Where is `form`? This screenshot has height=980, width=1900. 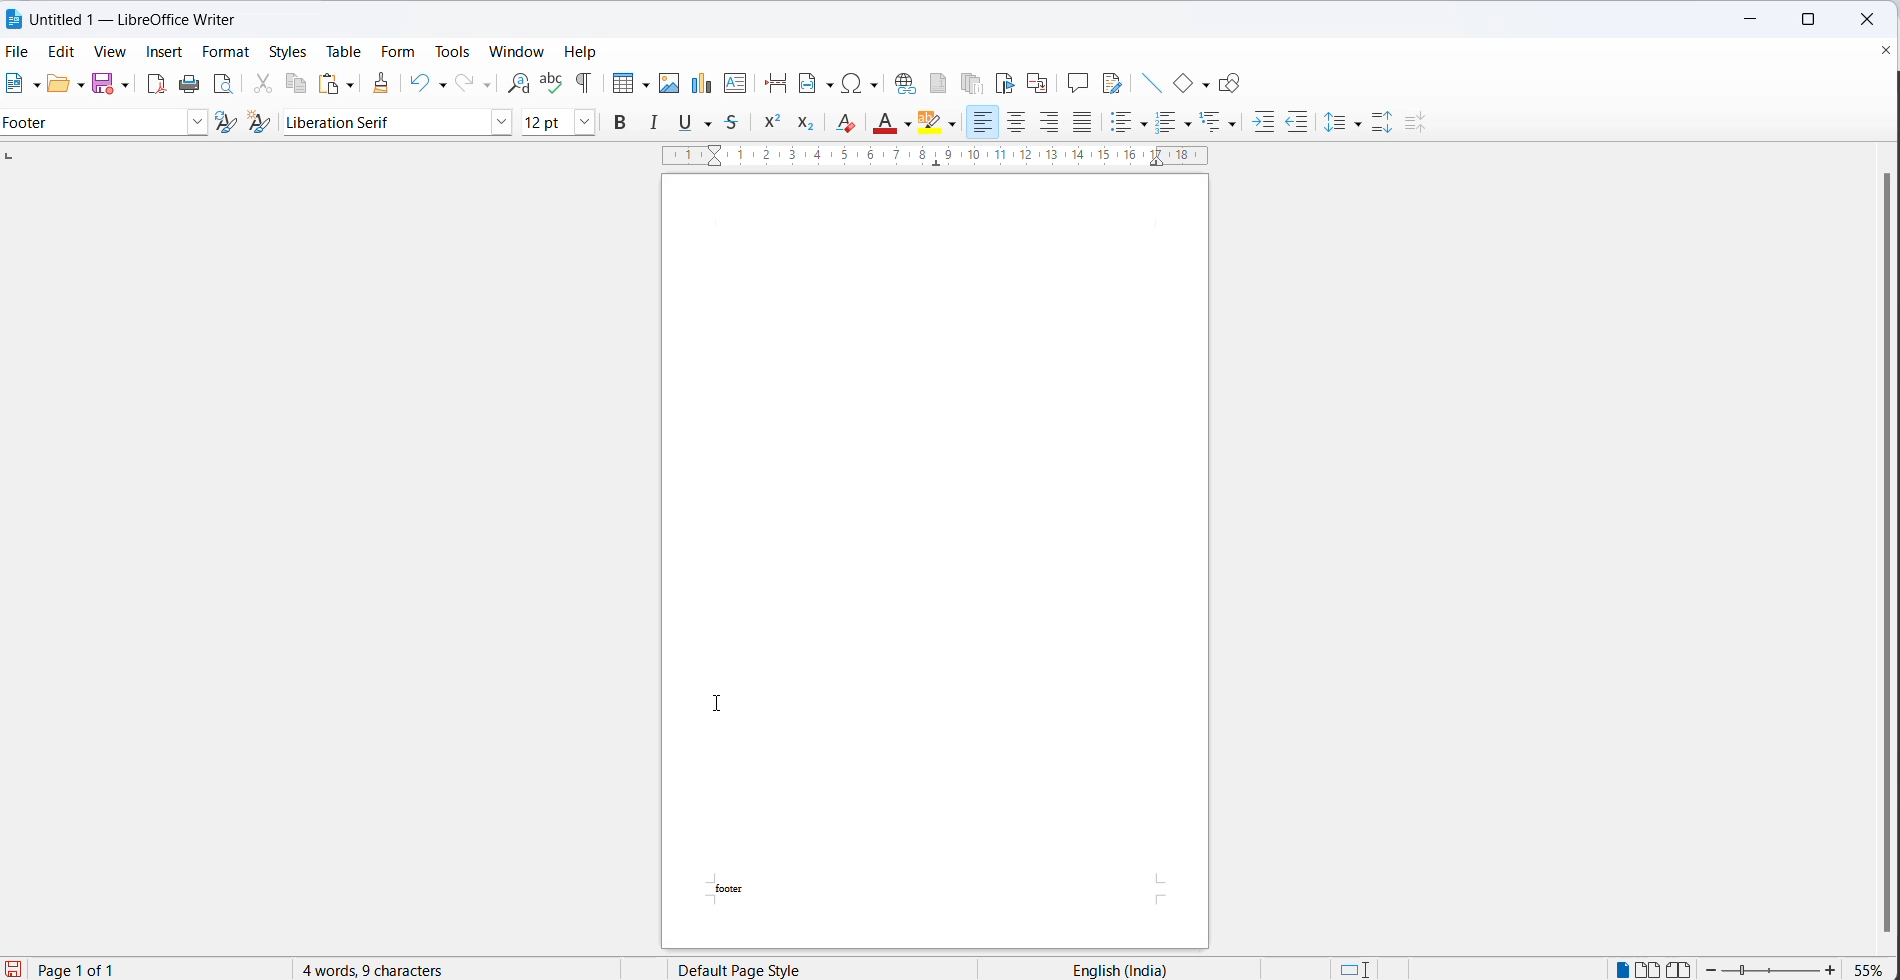
form is located at coordinates (398, 52).